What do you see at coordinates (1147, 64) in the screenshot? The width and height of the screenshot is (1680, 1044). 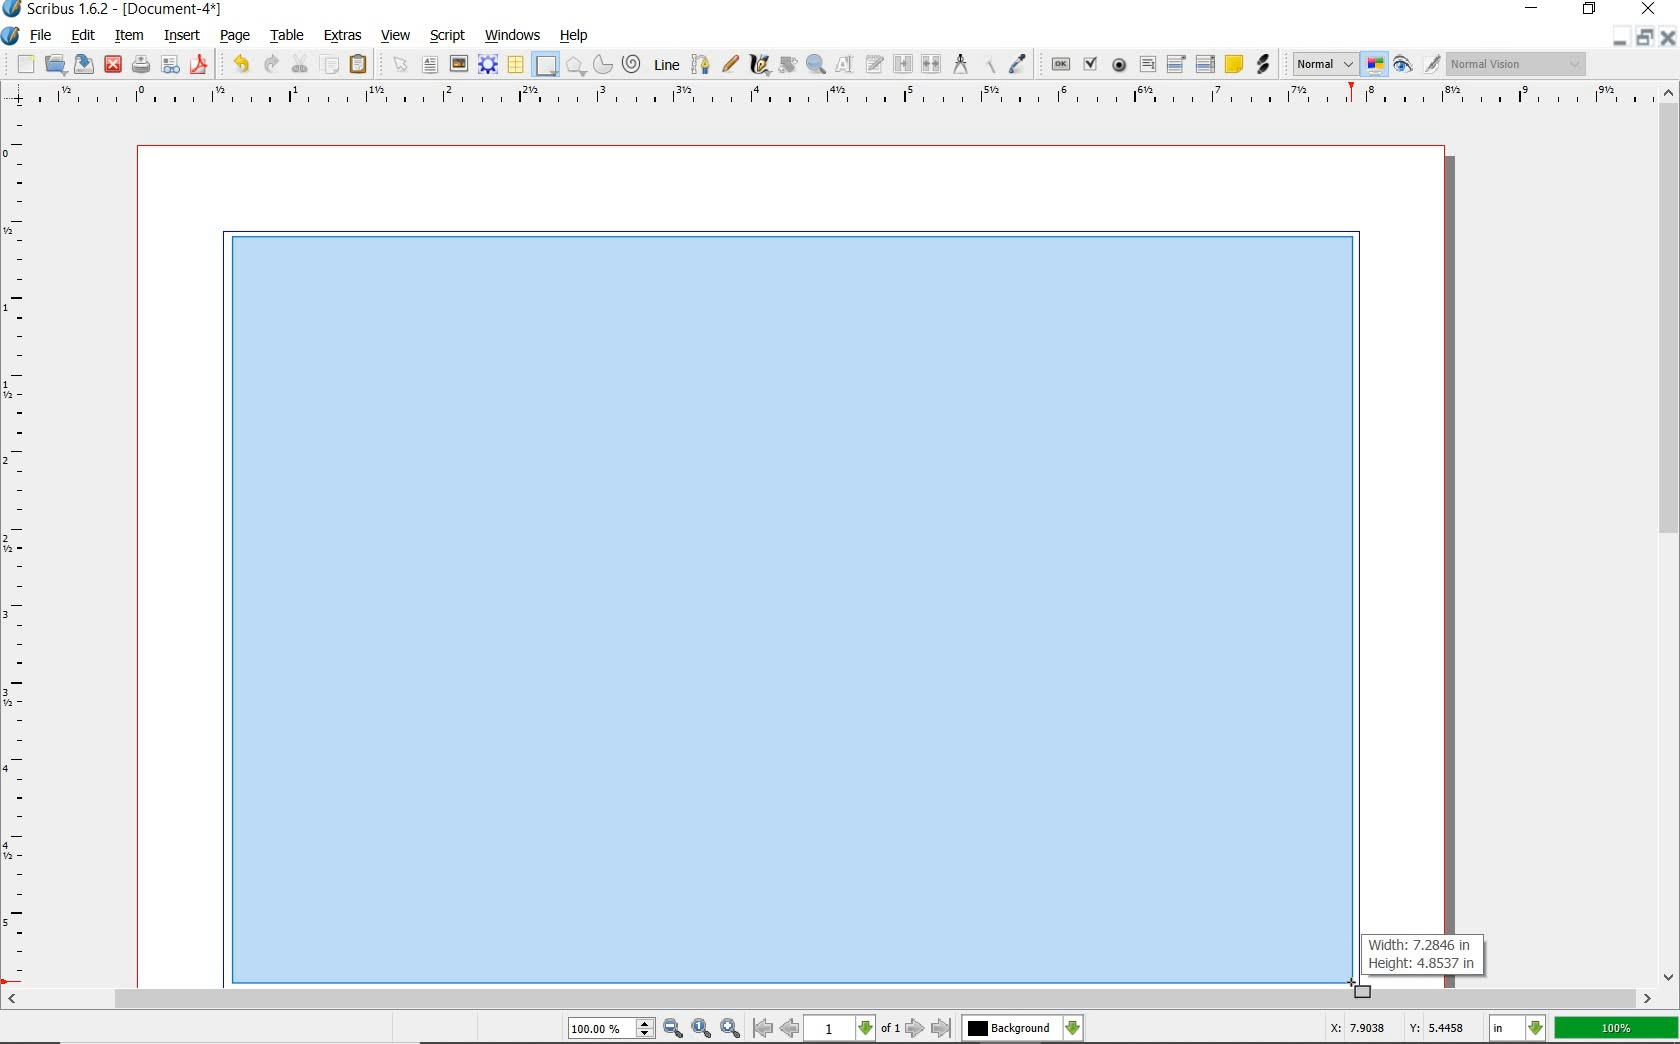 I see `pdf text field` at bounding box center [1147, 64].